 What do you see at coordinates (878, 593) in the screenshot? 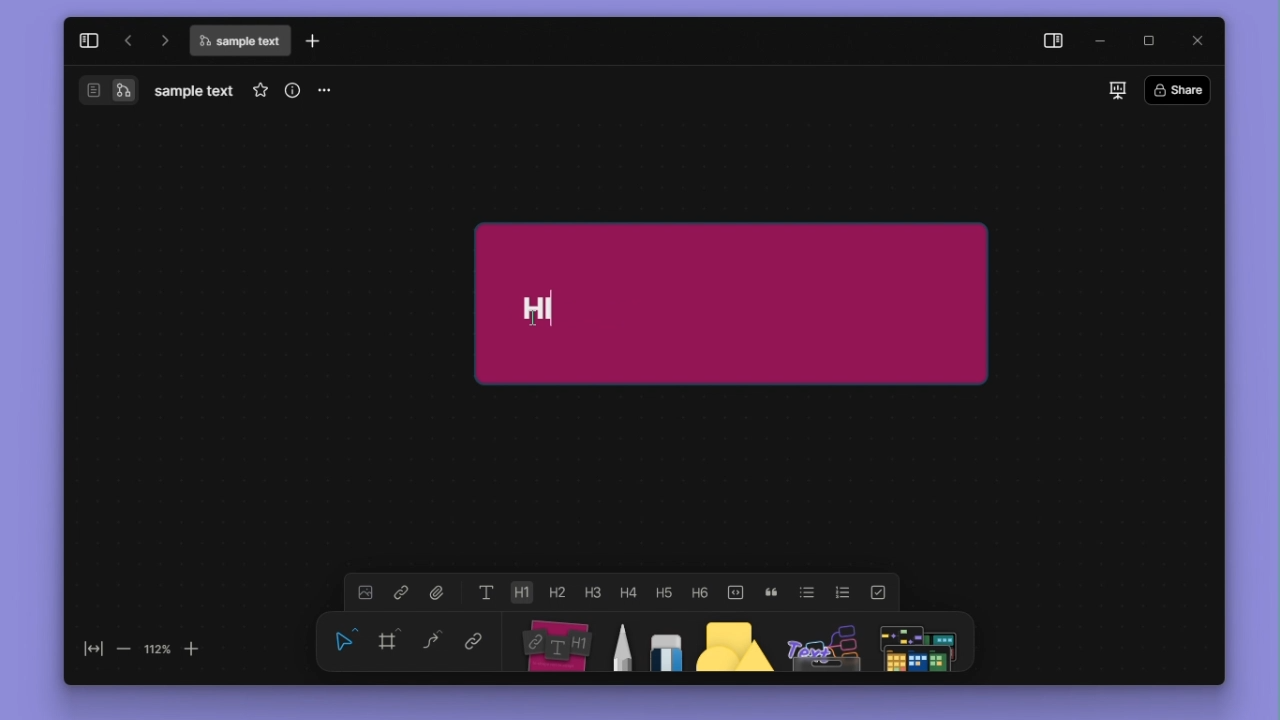
I see `to do list` at bounding box center [878, 593].